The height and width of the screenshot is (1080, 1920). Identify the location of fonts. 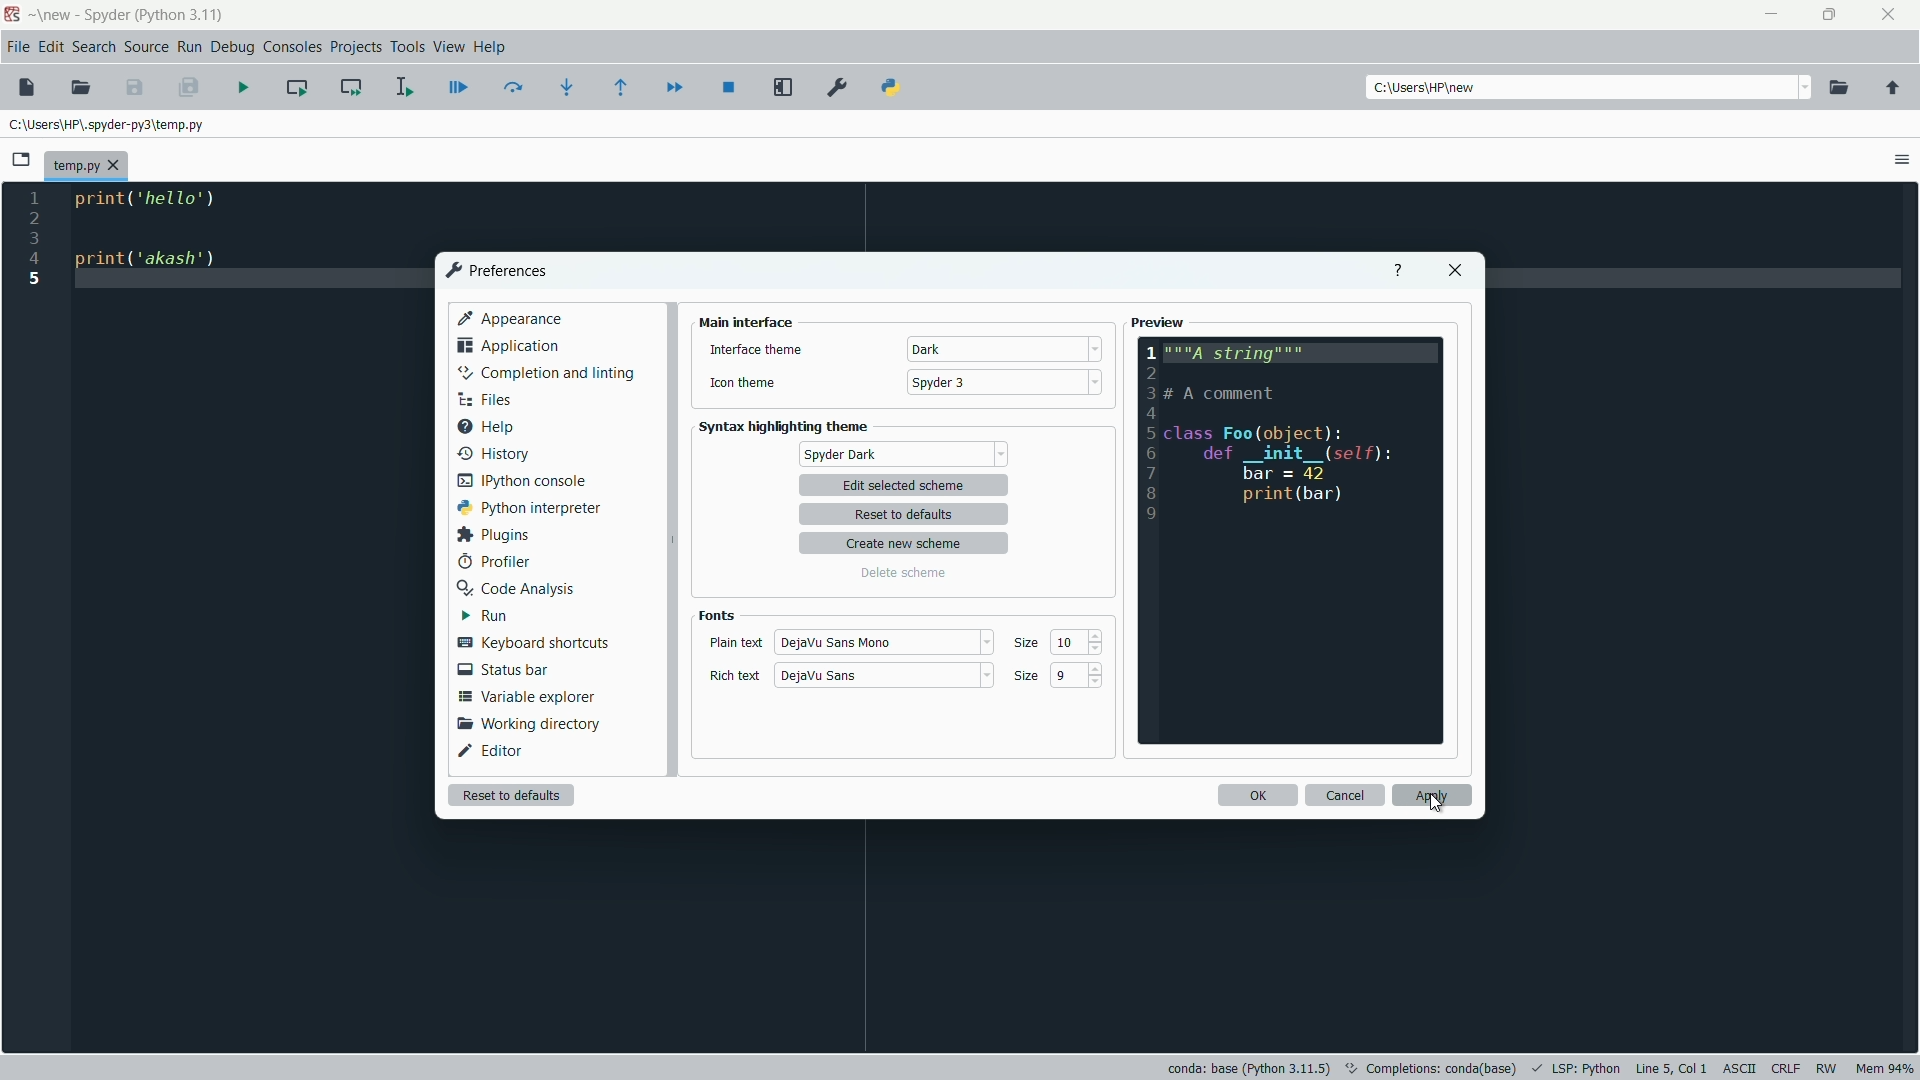
(716, 615).